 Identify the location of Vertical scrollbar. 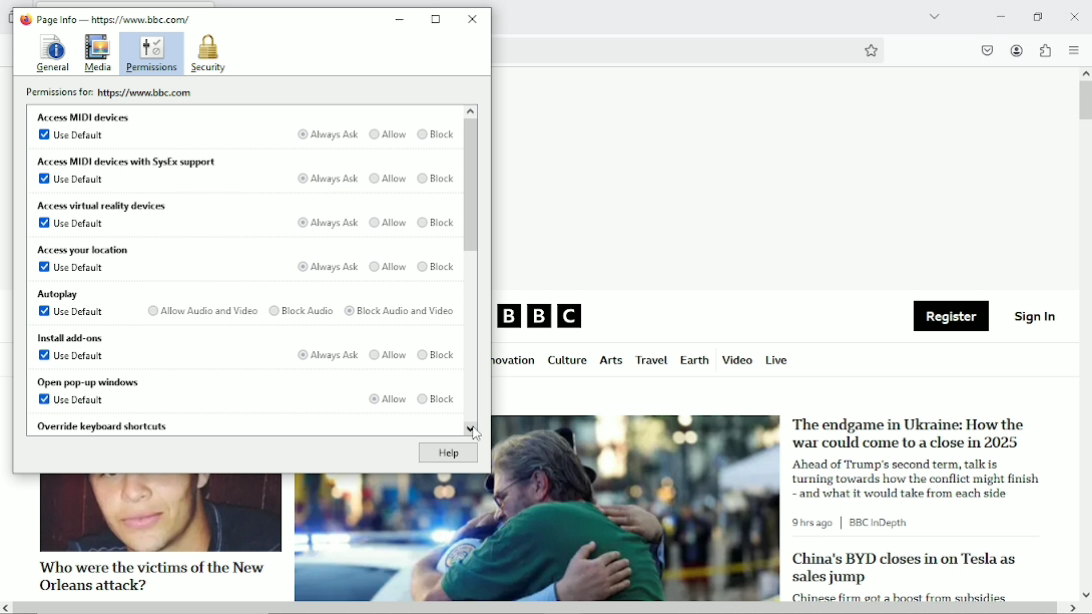
(1085, 101).